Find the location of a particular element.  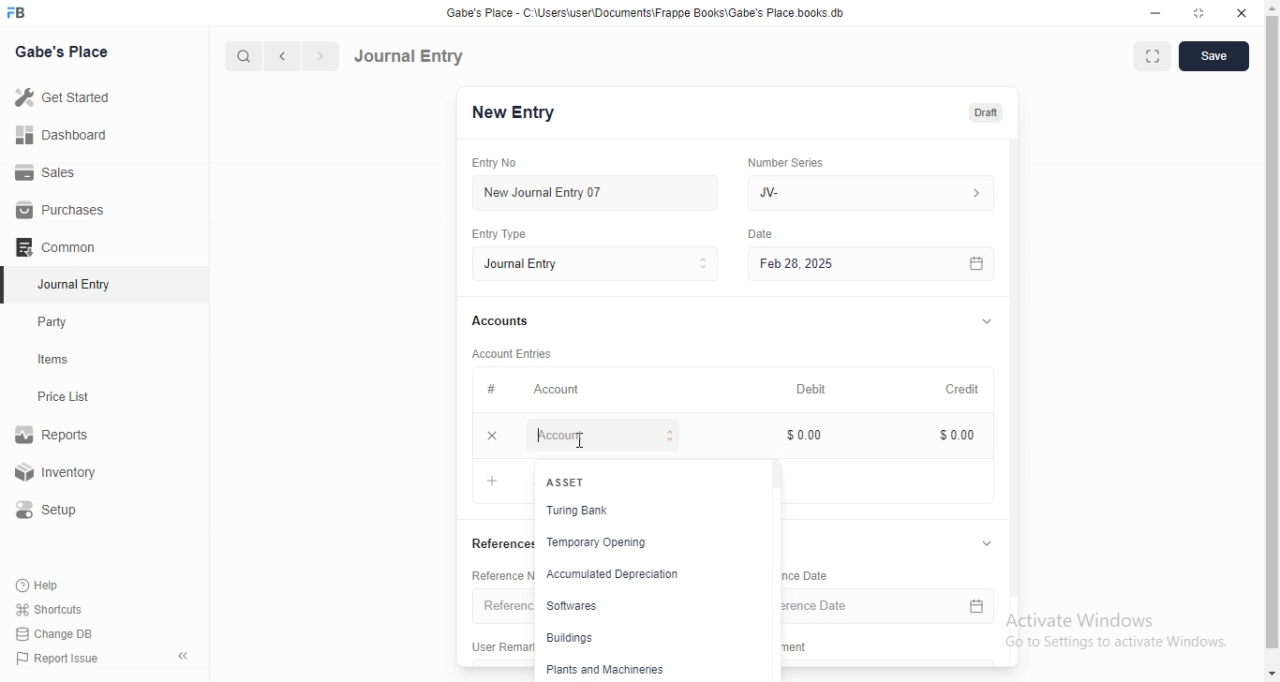

Reference Number is located at coordinates (505, 576).